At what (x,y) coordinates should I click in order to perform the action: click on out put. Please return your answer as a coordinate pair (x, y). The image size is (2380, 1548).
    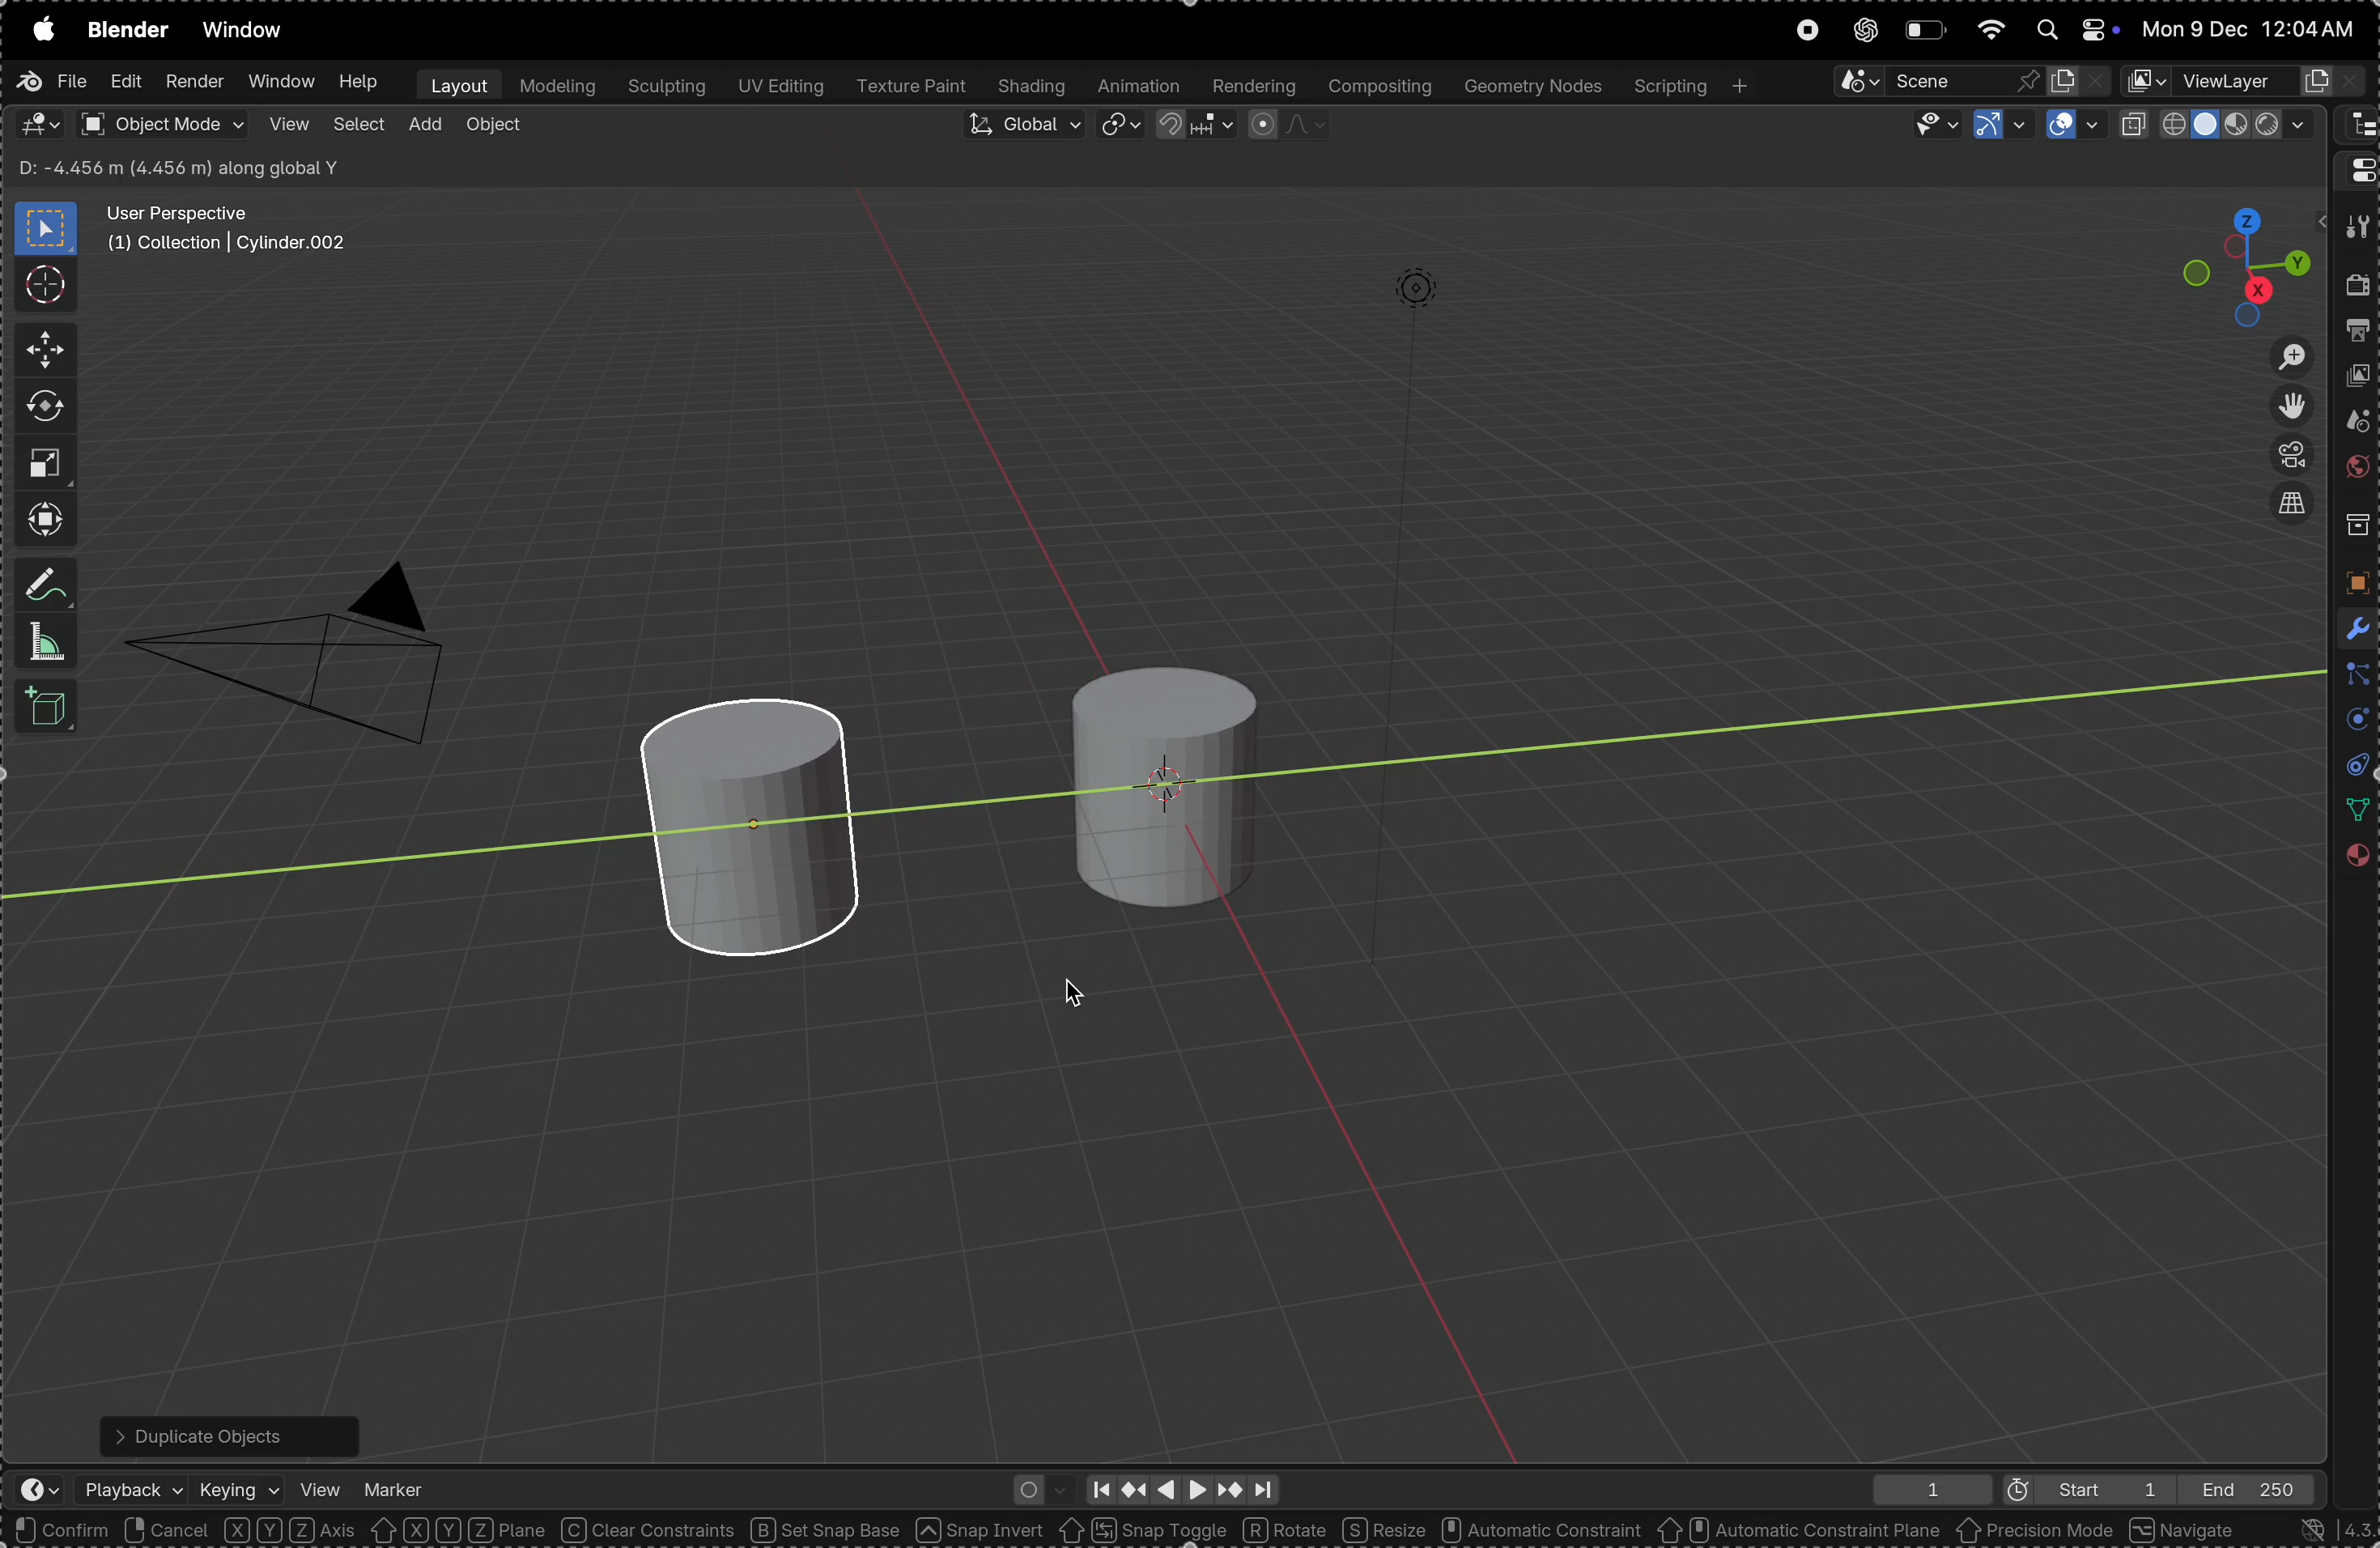
    Looking at the image, I should click on (2358, 334).